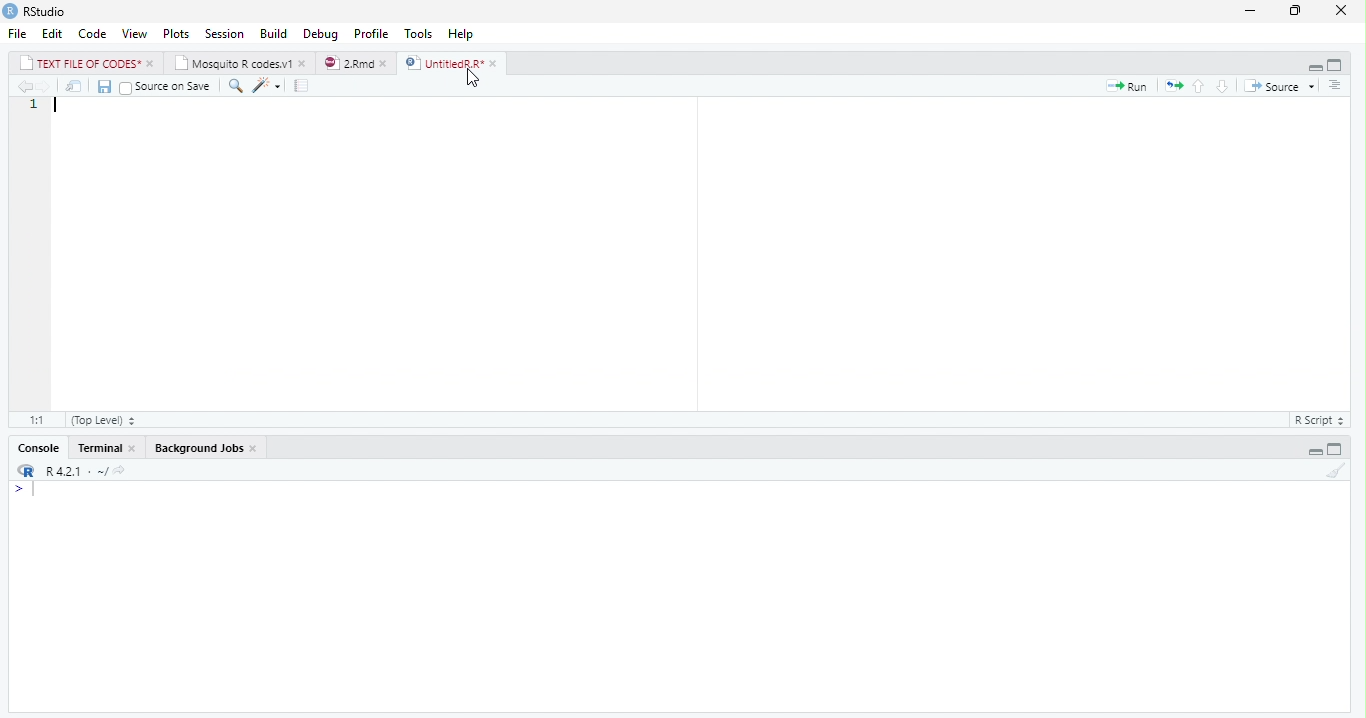  I want to click on app icon, so click(10, 10).